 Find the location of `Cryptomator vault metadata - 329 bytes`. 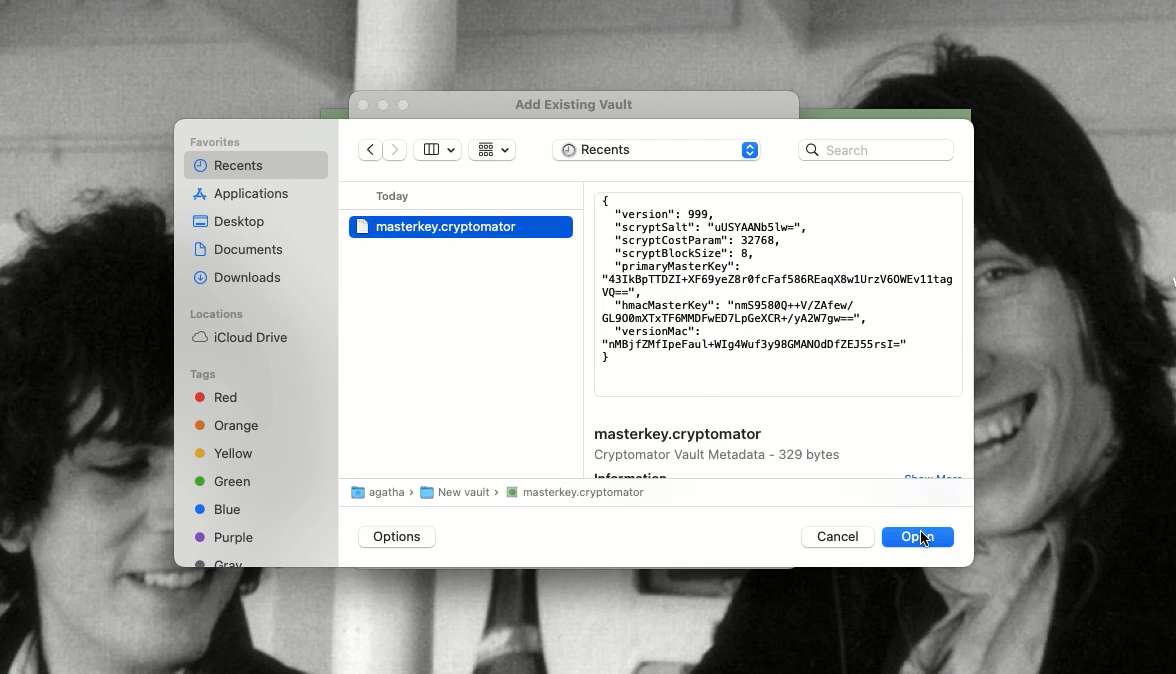

Cryptomator vault metadata - 329 bytes is located at coordinates (721, 456).